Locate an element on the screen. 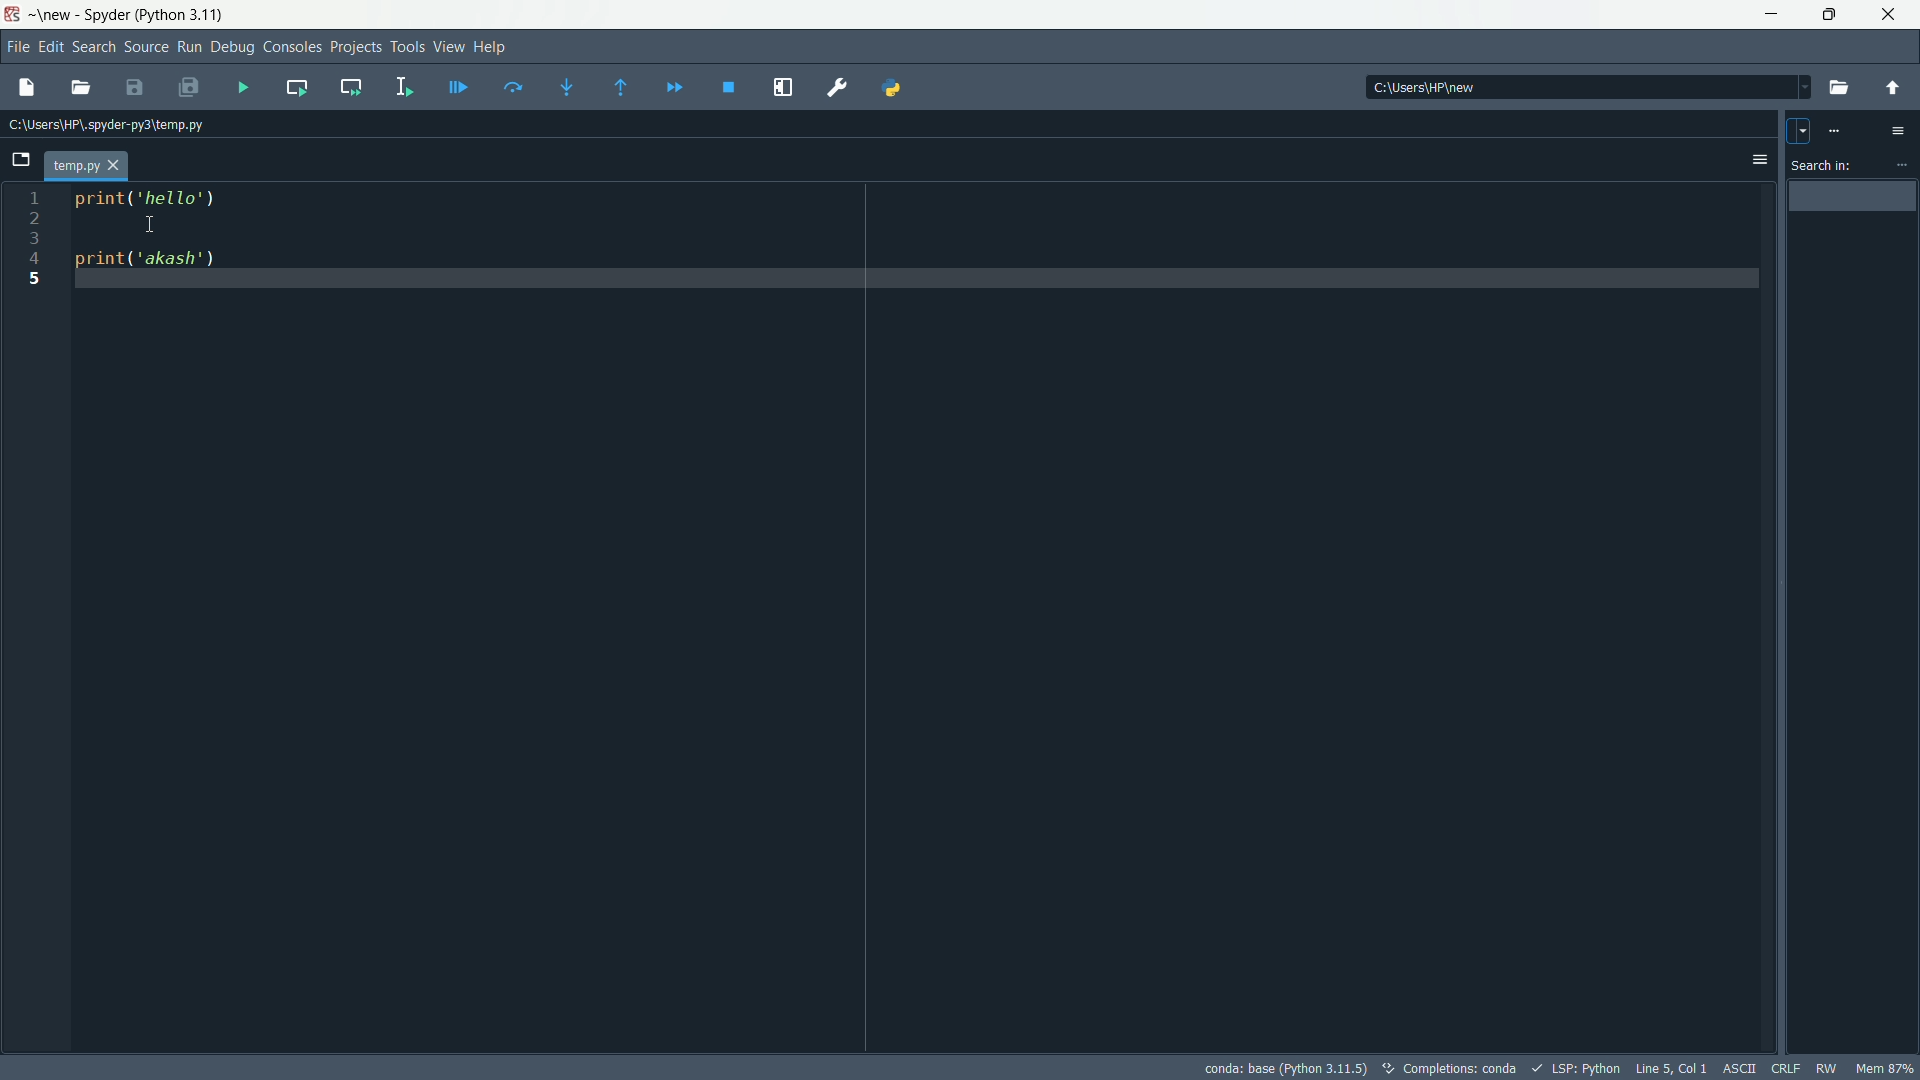 Image resolution: width=1920 pixels, height=1080 pixels. text is located at coordinates (1453, 1069).